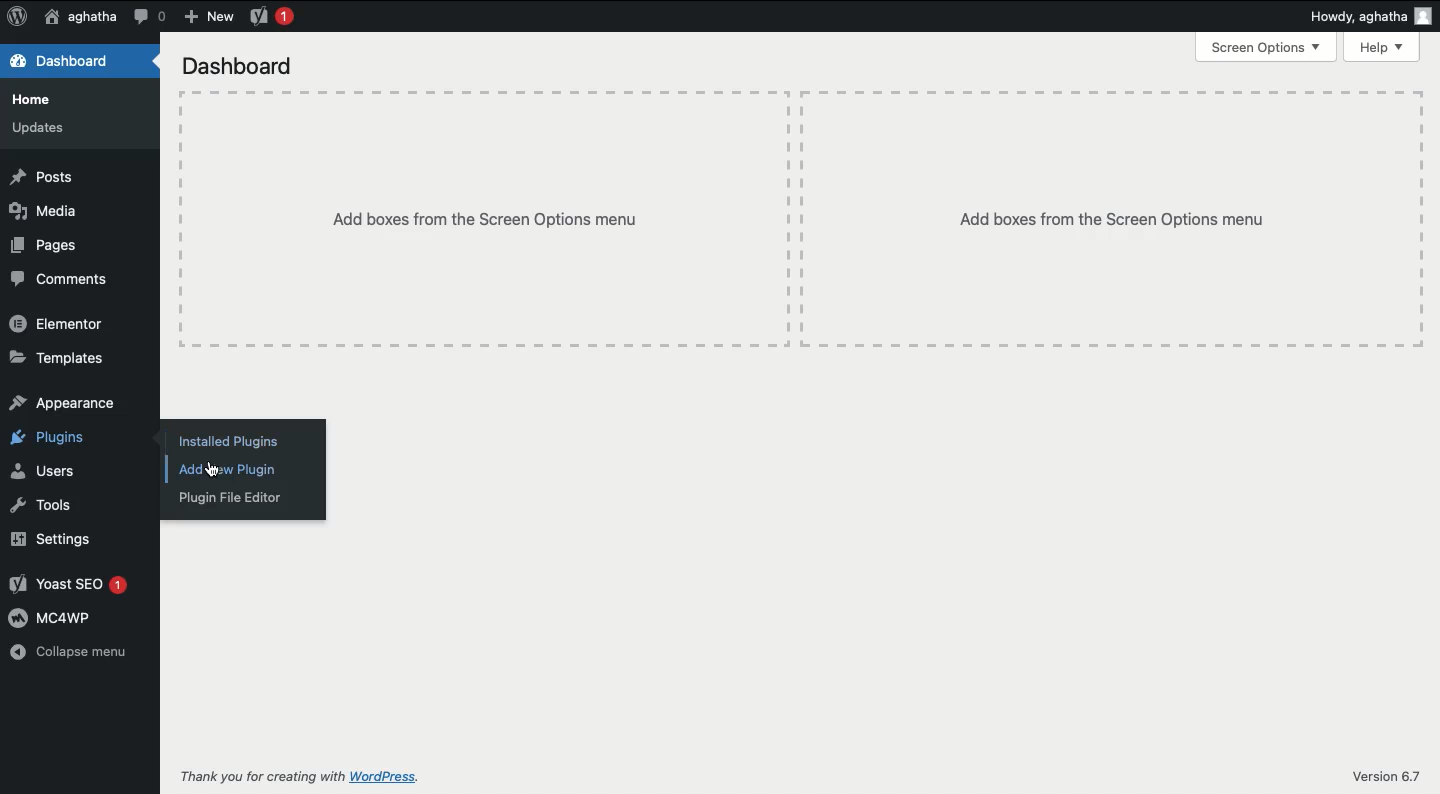 The height and width of the screenshot is (794, 1440). Describe the element at coordinates (273, 18) in the screenshot. I see `Yoast` at that location.